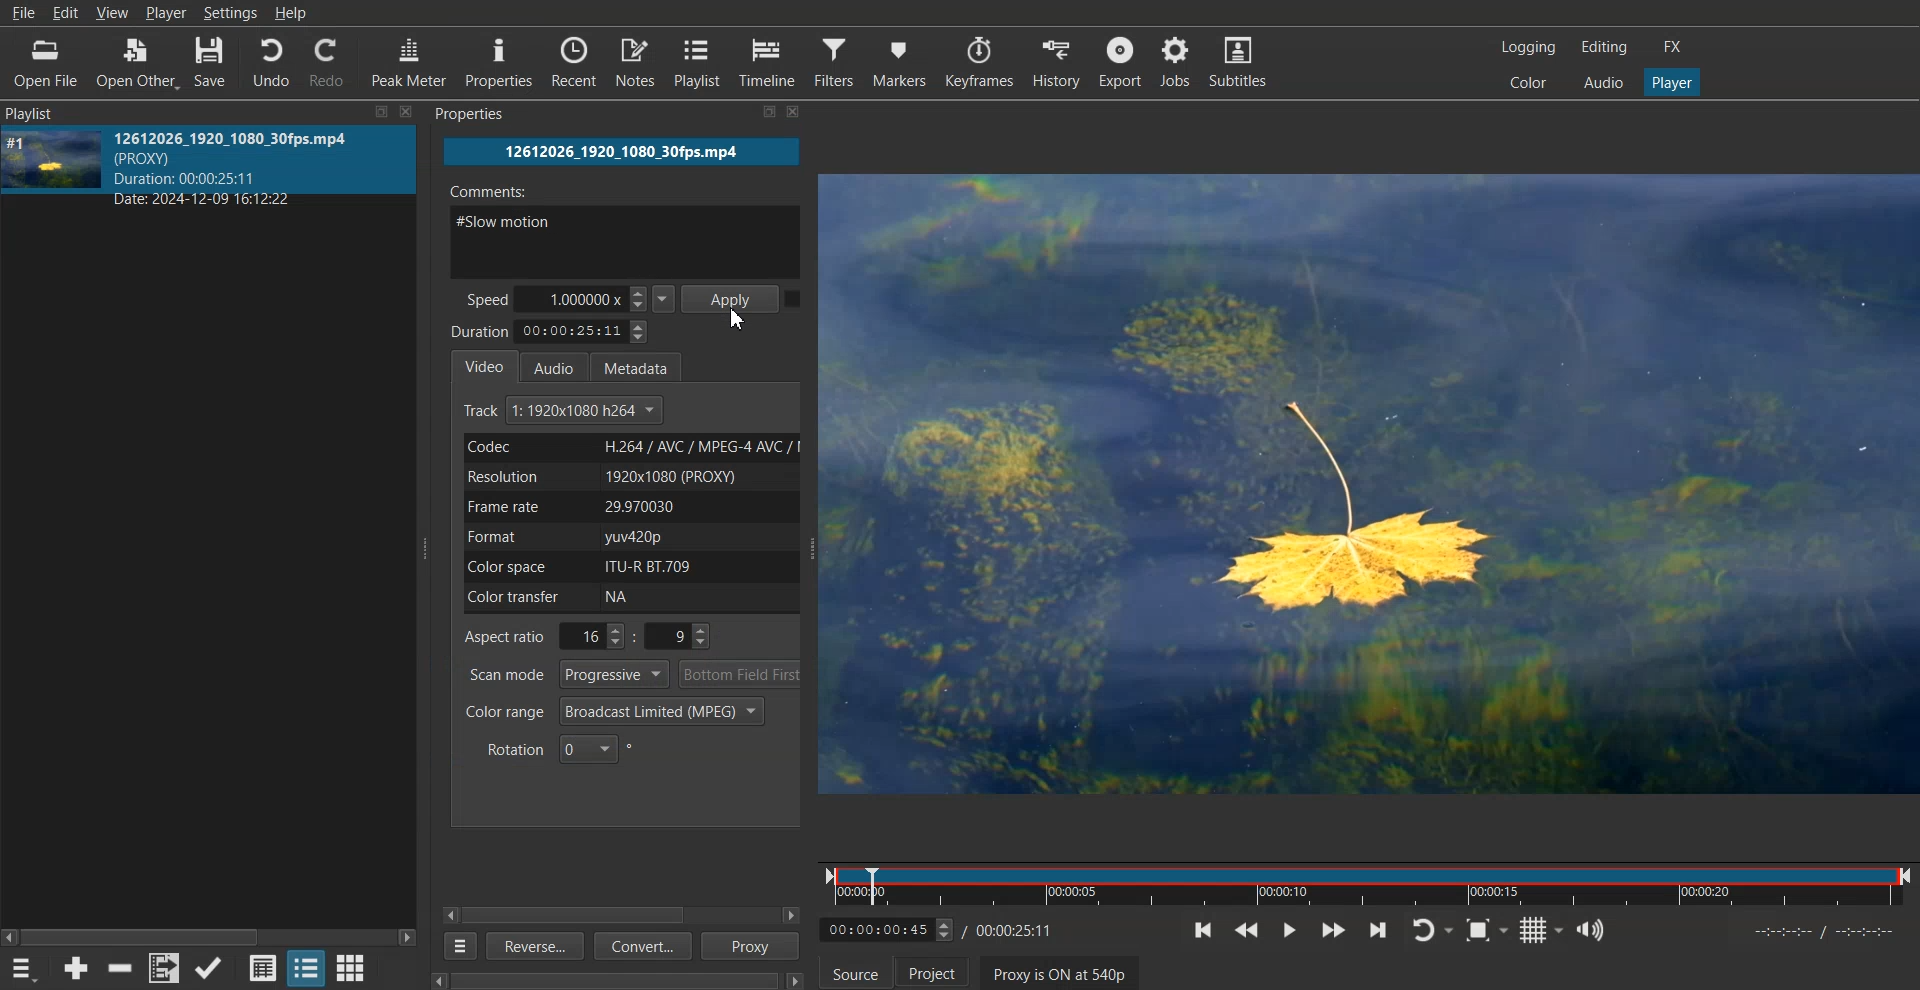 This screenshot has height=990, width=1920. What do you see at coordinates (406, 110) in the screenshot?
I see `close` at bounding box center [406, 110].